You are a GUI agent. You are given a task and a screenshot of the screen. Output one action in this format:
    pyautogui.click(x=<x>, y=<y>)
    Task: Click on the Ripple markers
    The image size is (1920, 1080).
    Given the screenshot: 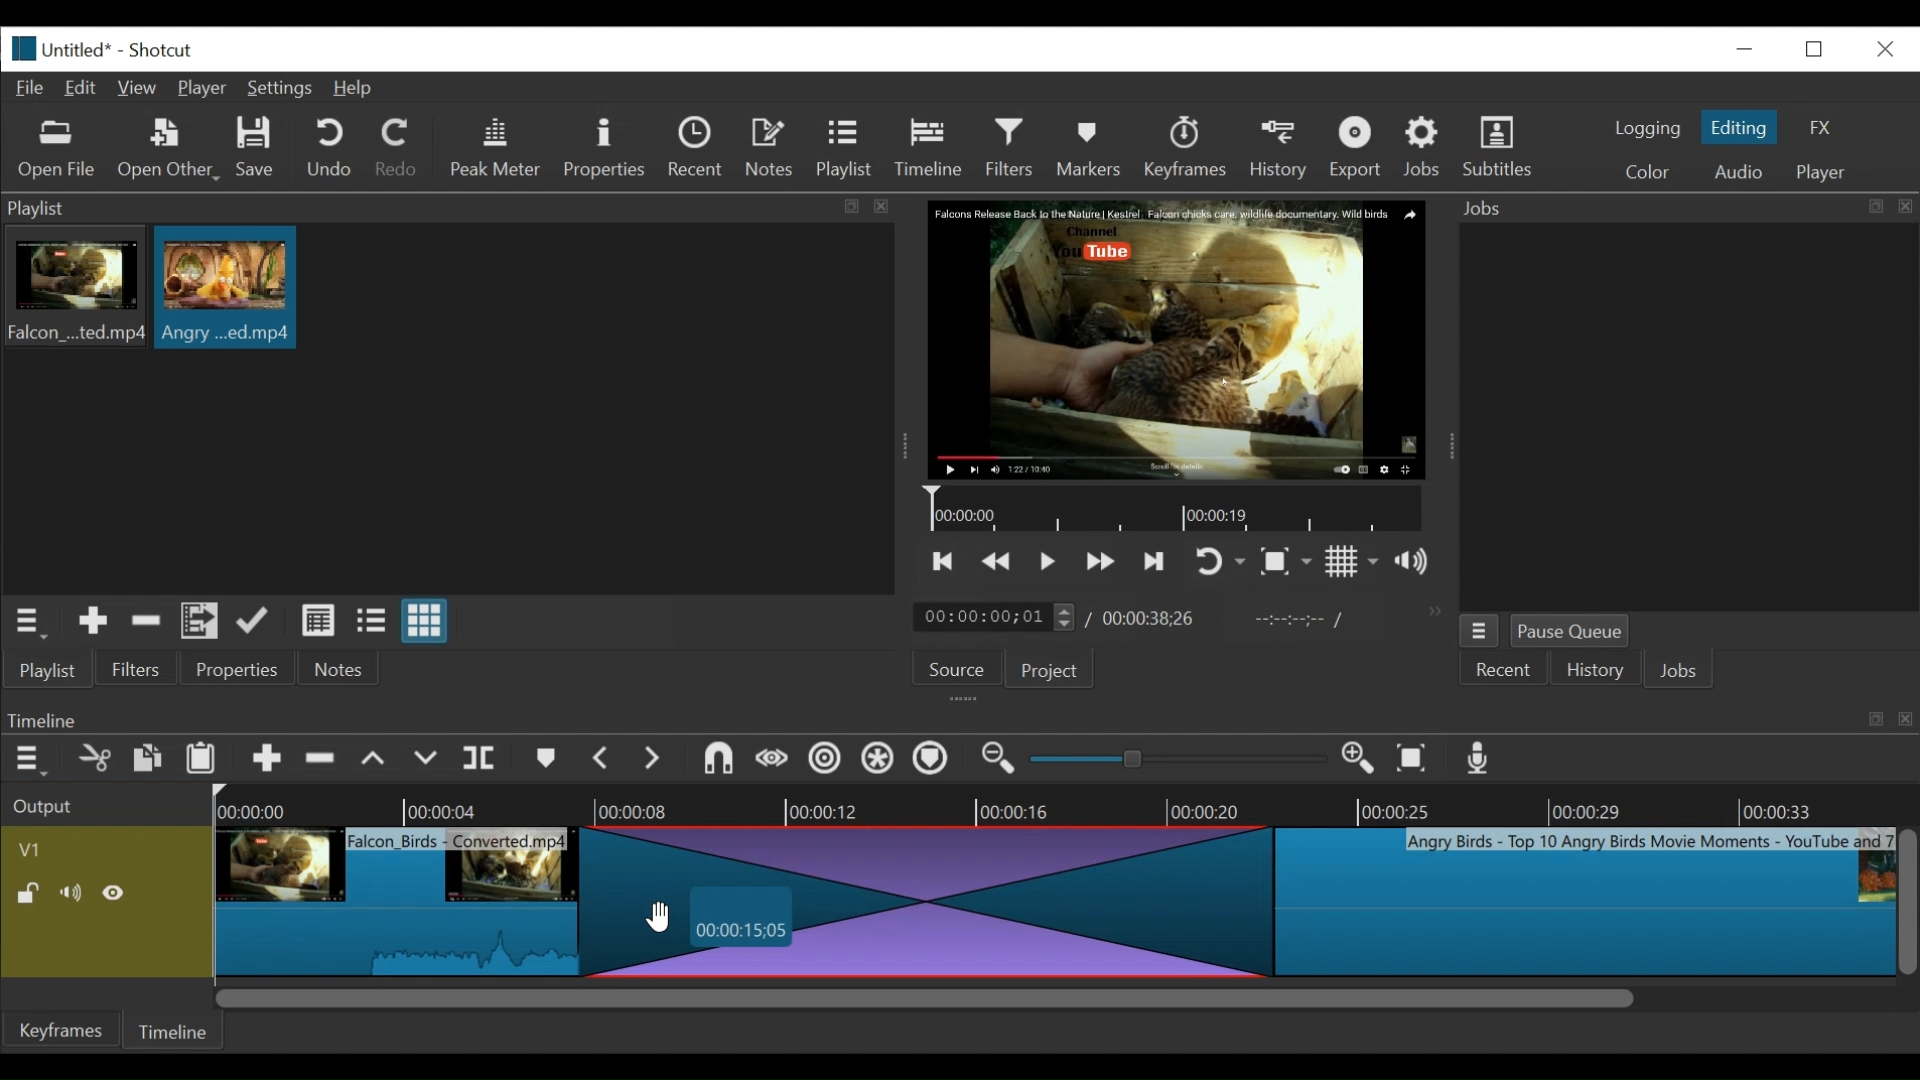 What is the action you would take?
    pyautogui.click(x=935, y=761)
    